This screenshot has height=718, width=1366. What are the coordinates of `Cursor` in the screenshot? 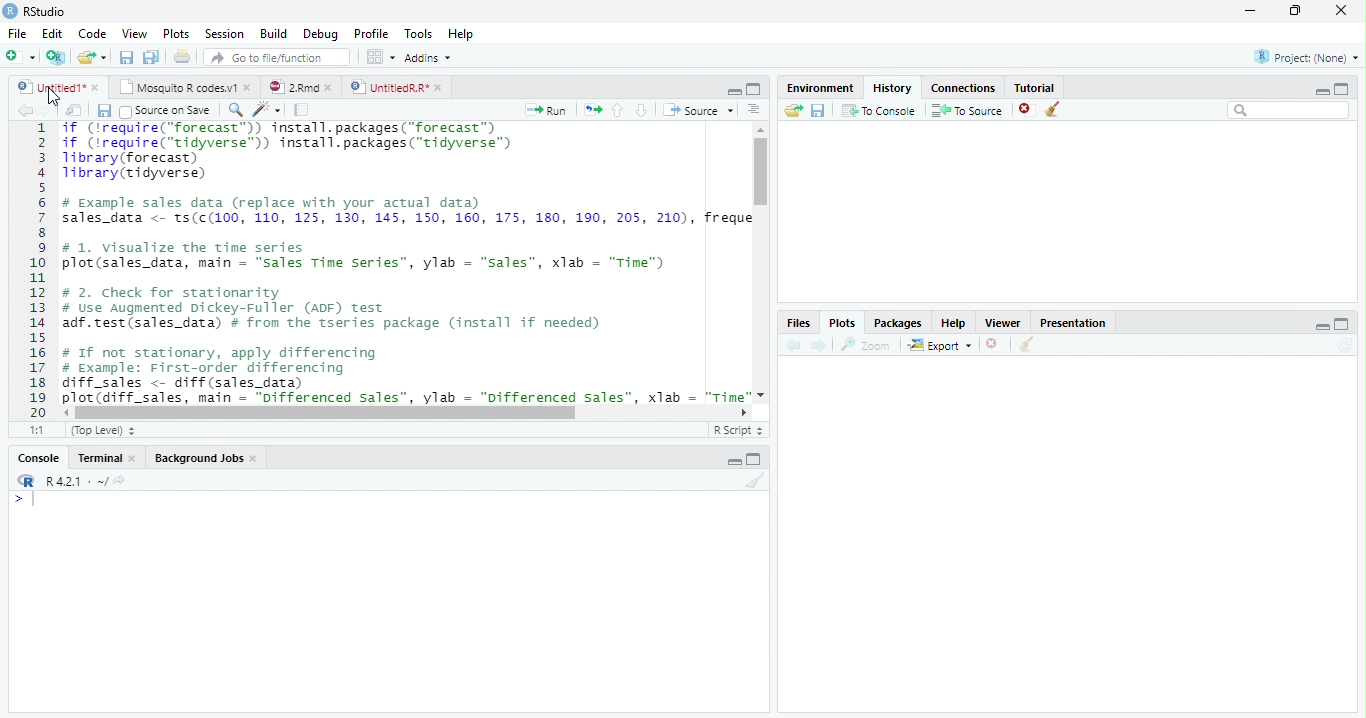 It's located at (55, 98).